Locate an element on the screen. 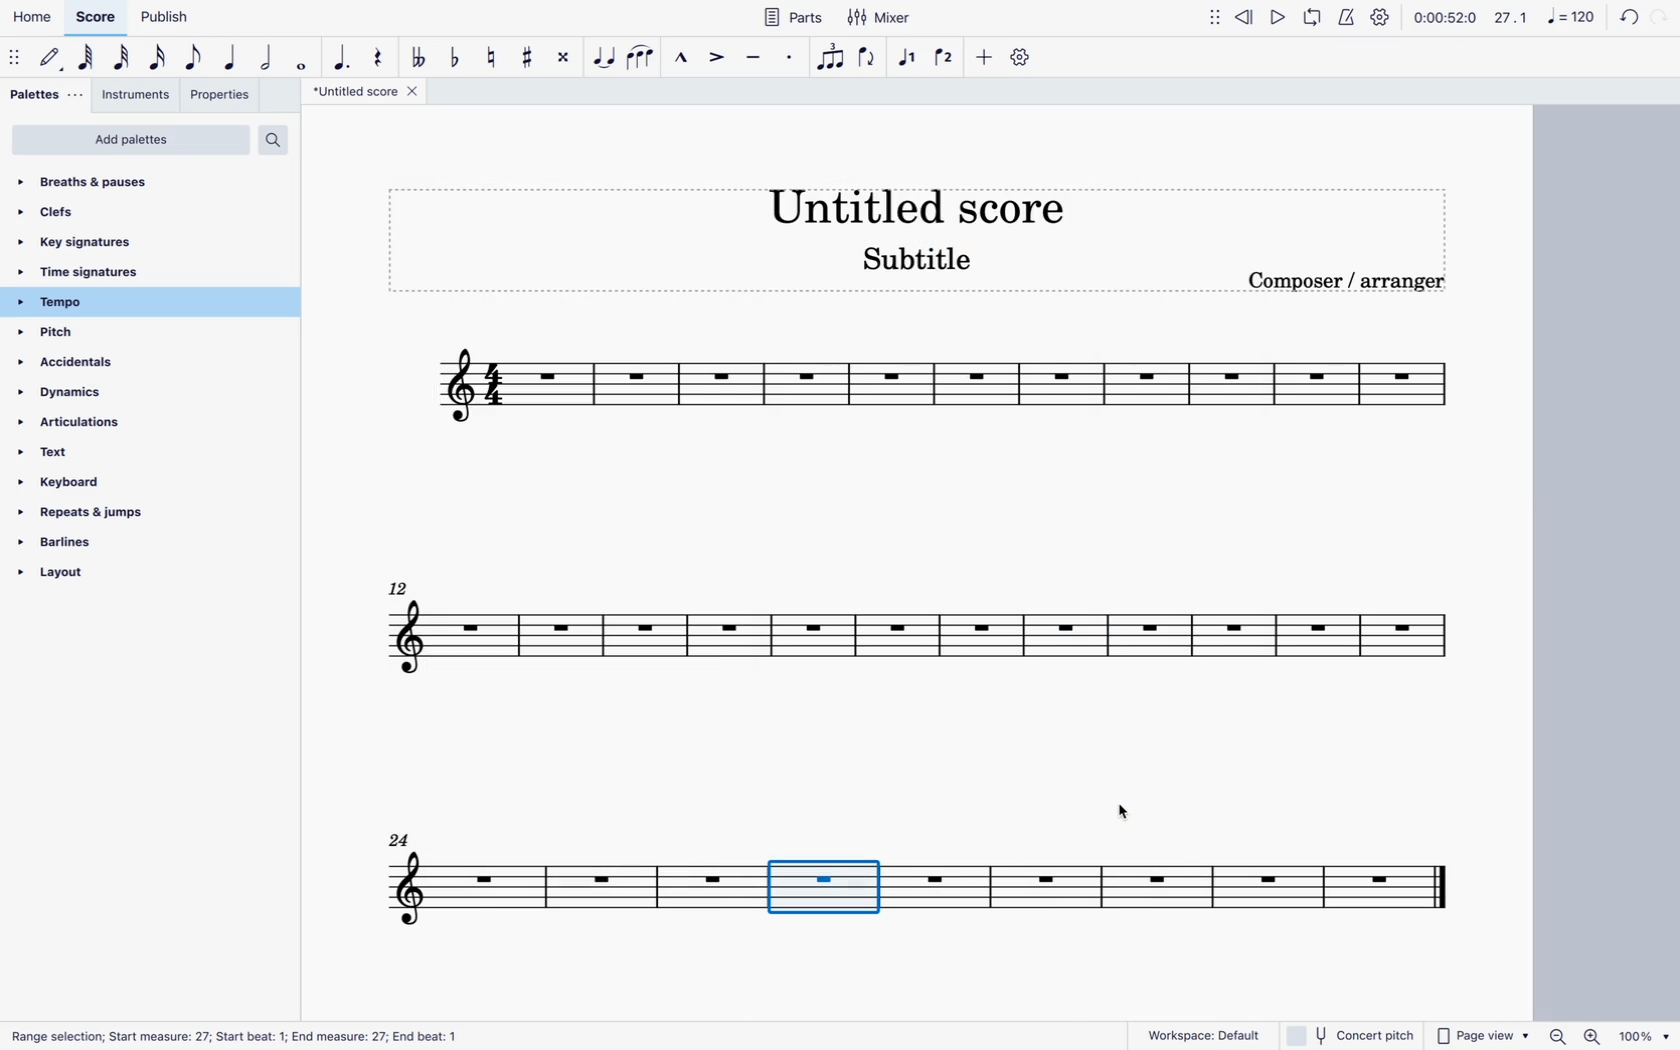  instruments is located at coordinates (135, 97).